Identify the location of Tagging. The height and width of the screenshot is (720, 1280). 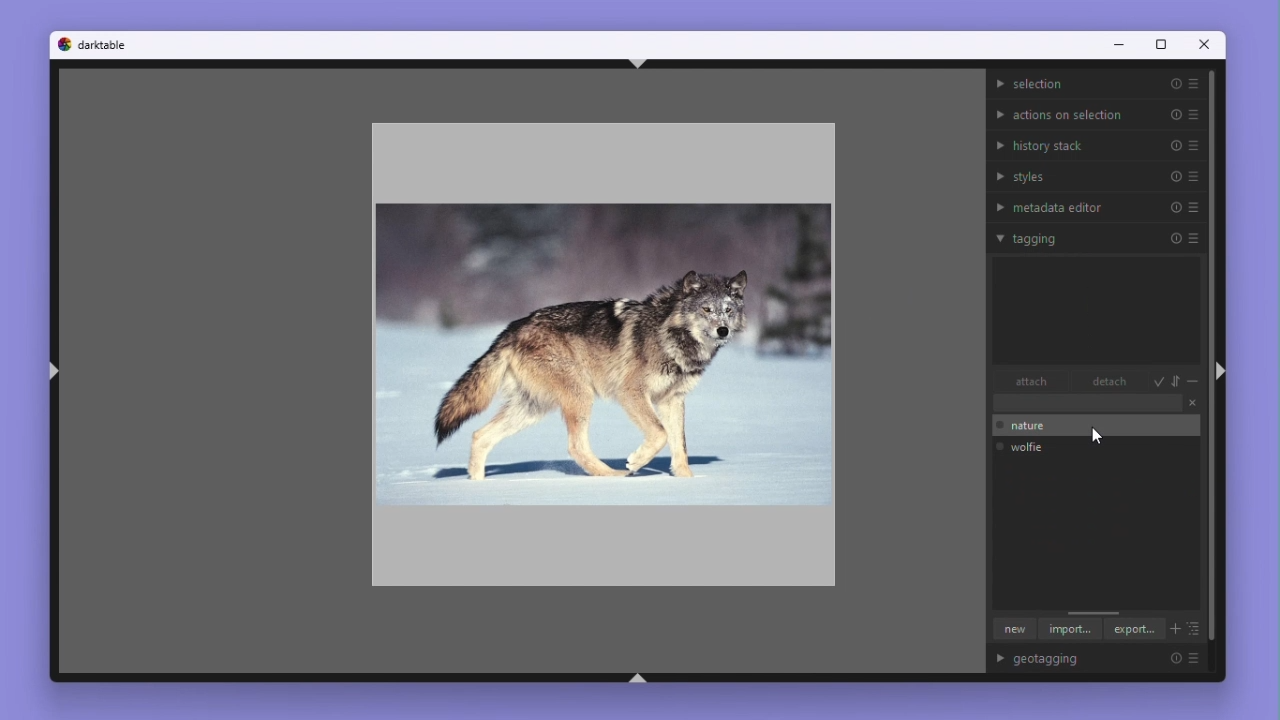
(1096, 237).